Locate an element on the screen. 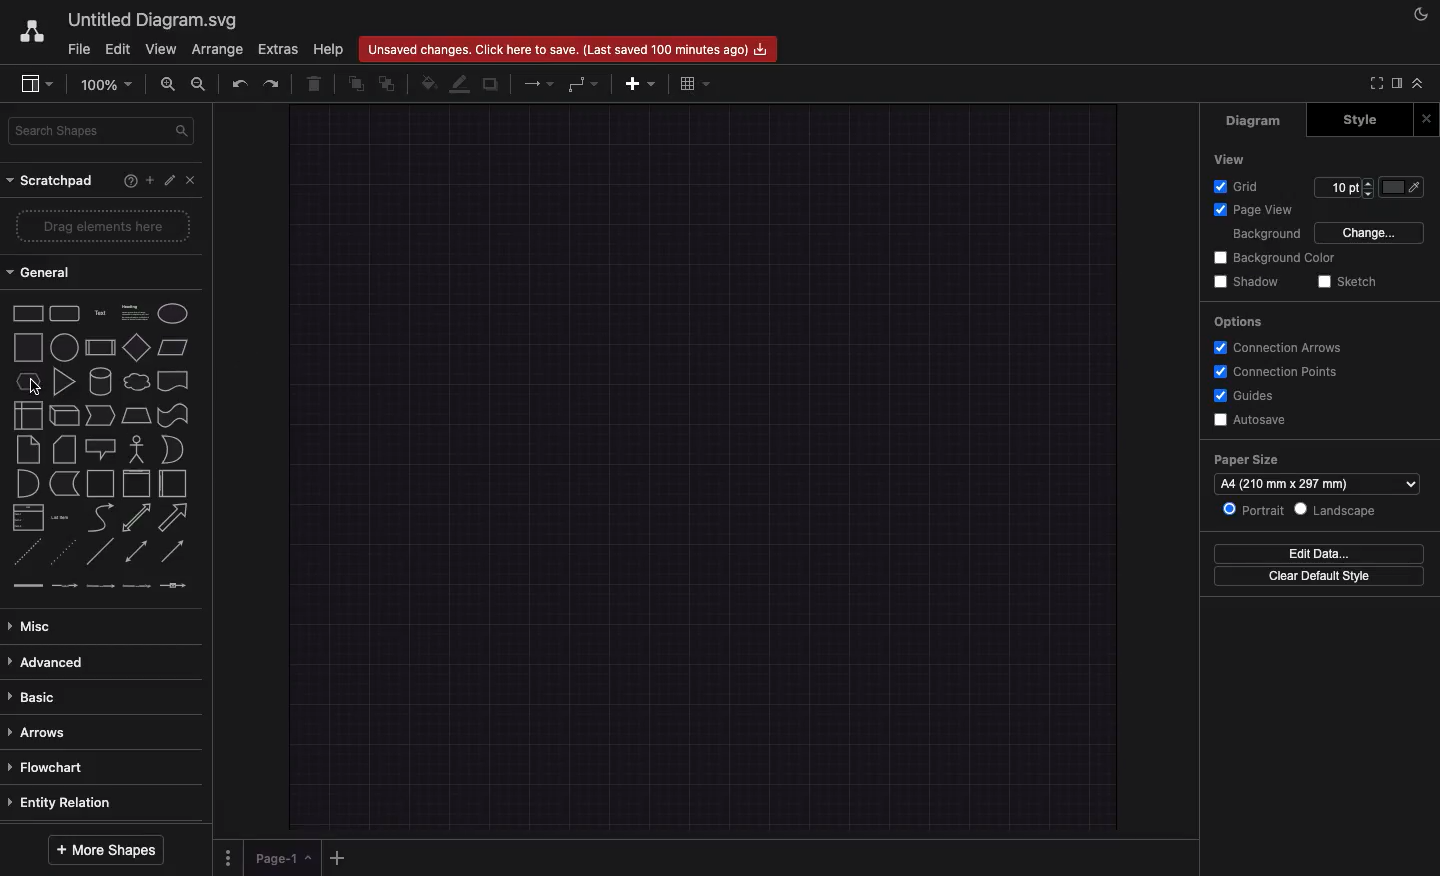 This screenshot has height=876, width=1440. Options is located at coordinates (229, 856).